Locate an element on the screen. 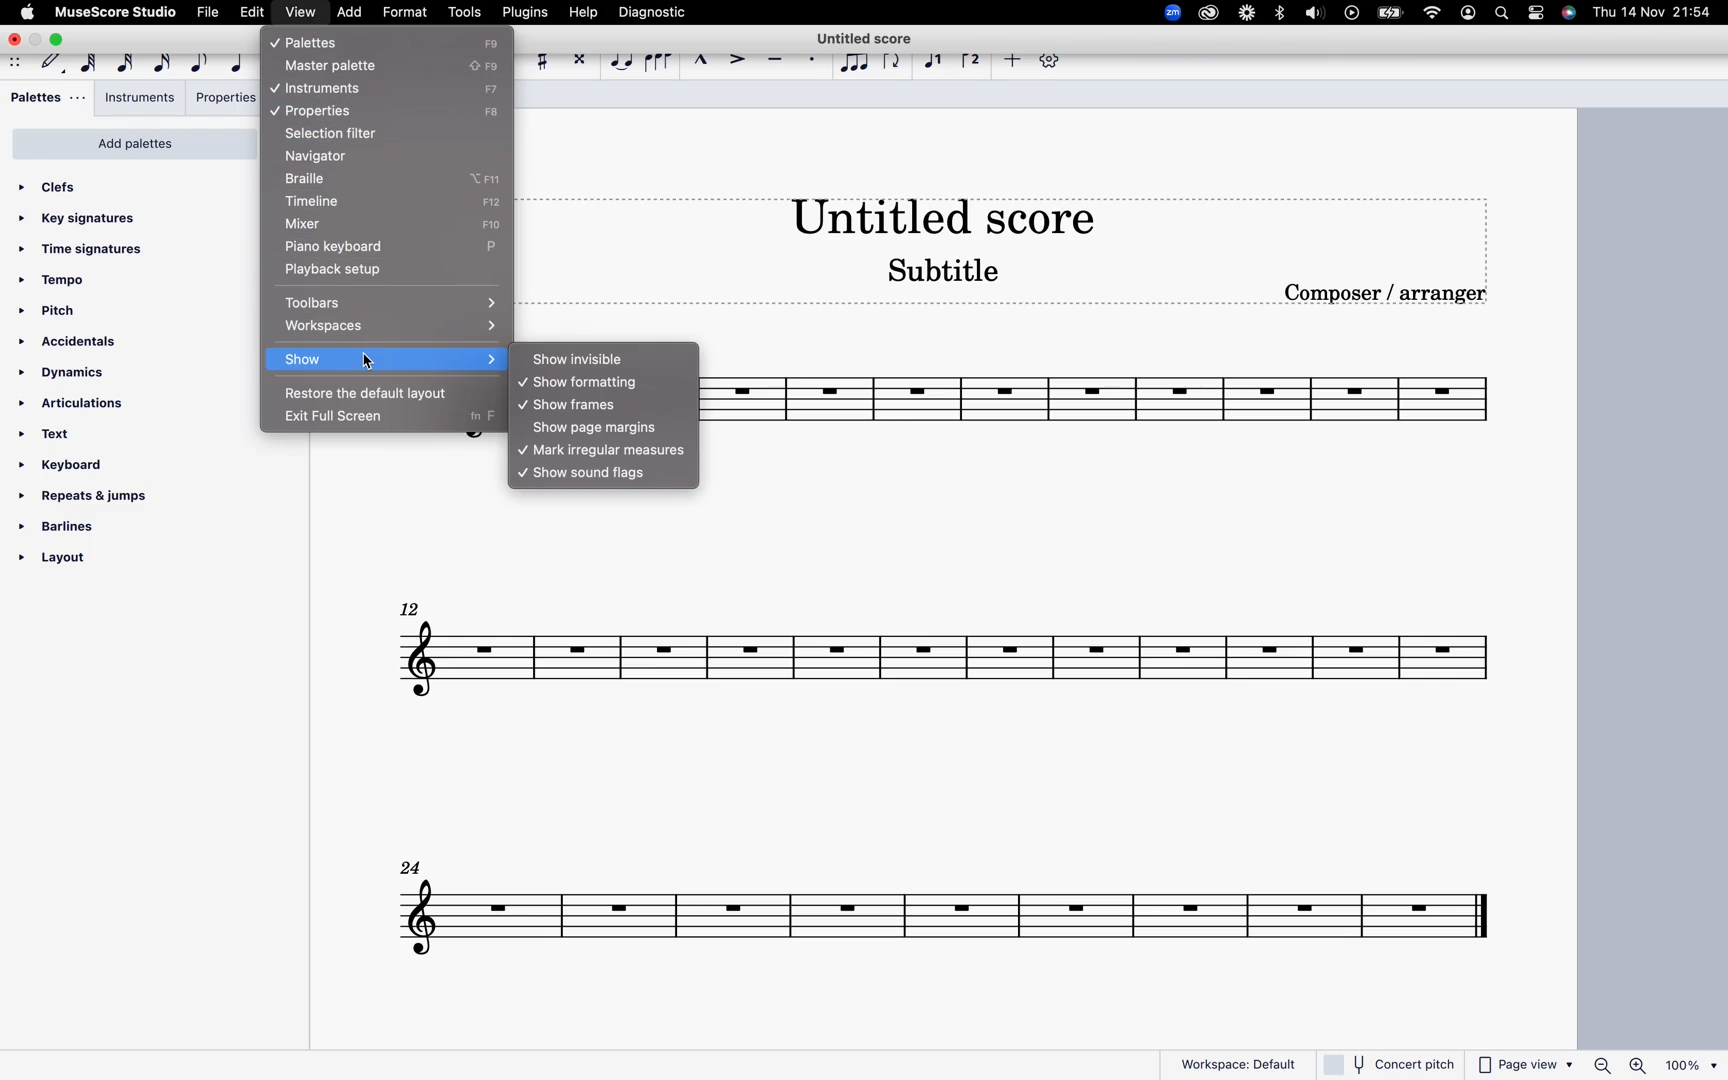  restore the default layout is located at coordinates (371, 392).